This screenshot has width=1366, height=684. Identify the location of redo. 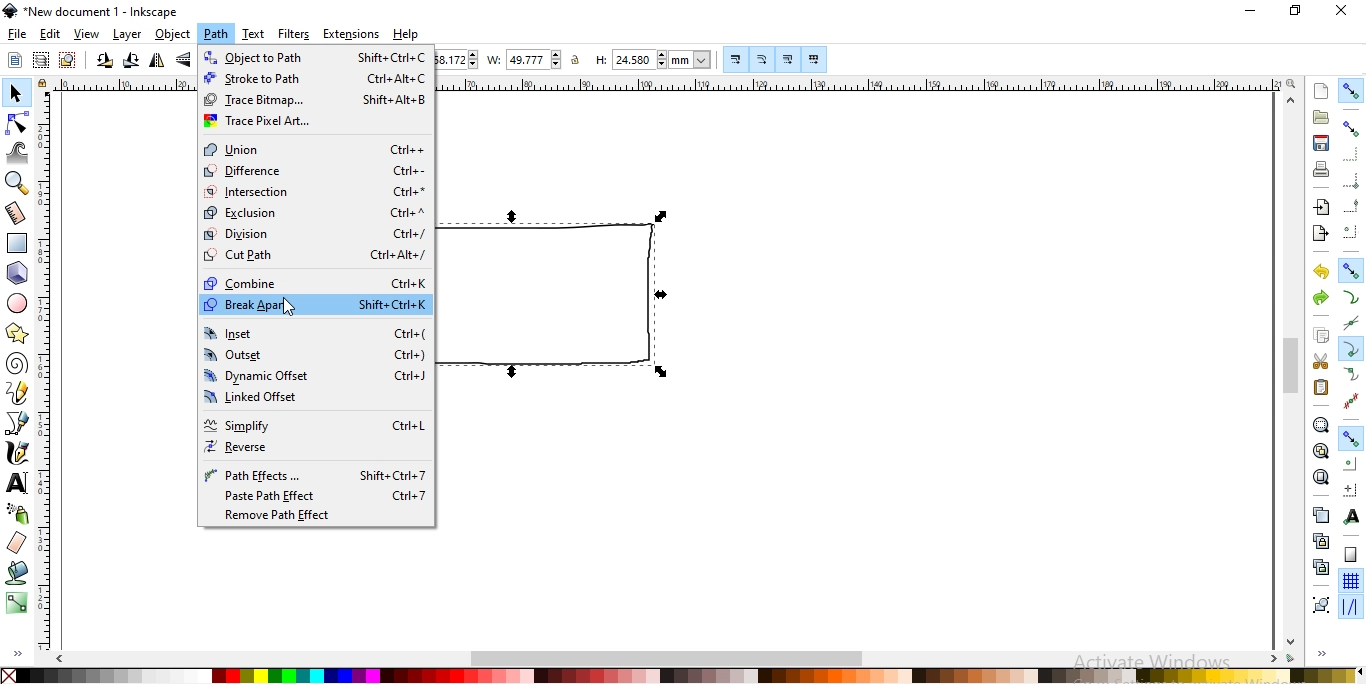
(1320, 297).